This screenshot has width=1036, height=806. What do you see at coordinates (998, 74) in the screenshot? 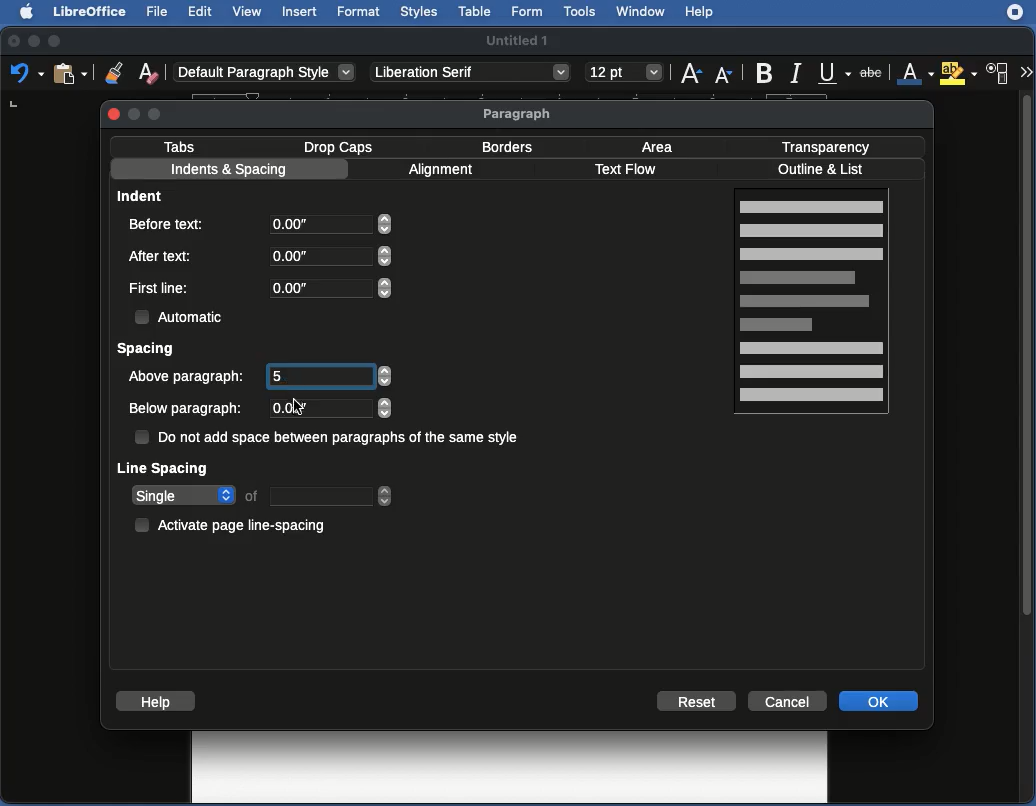
I see `Character` at bounding box center [998, 74].